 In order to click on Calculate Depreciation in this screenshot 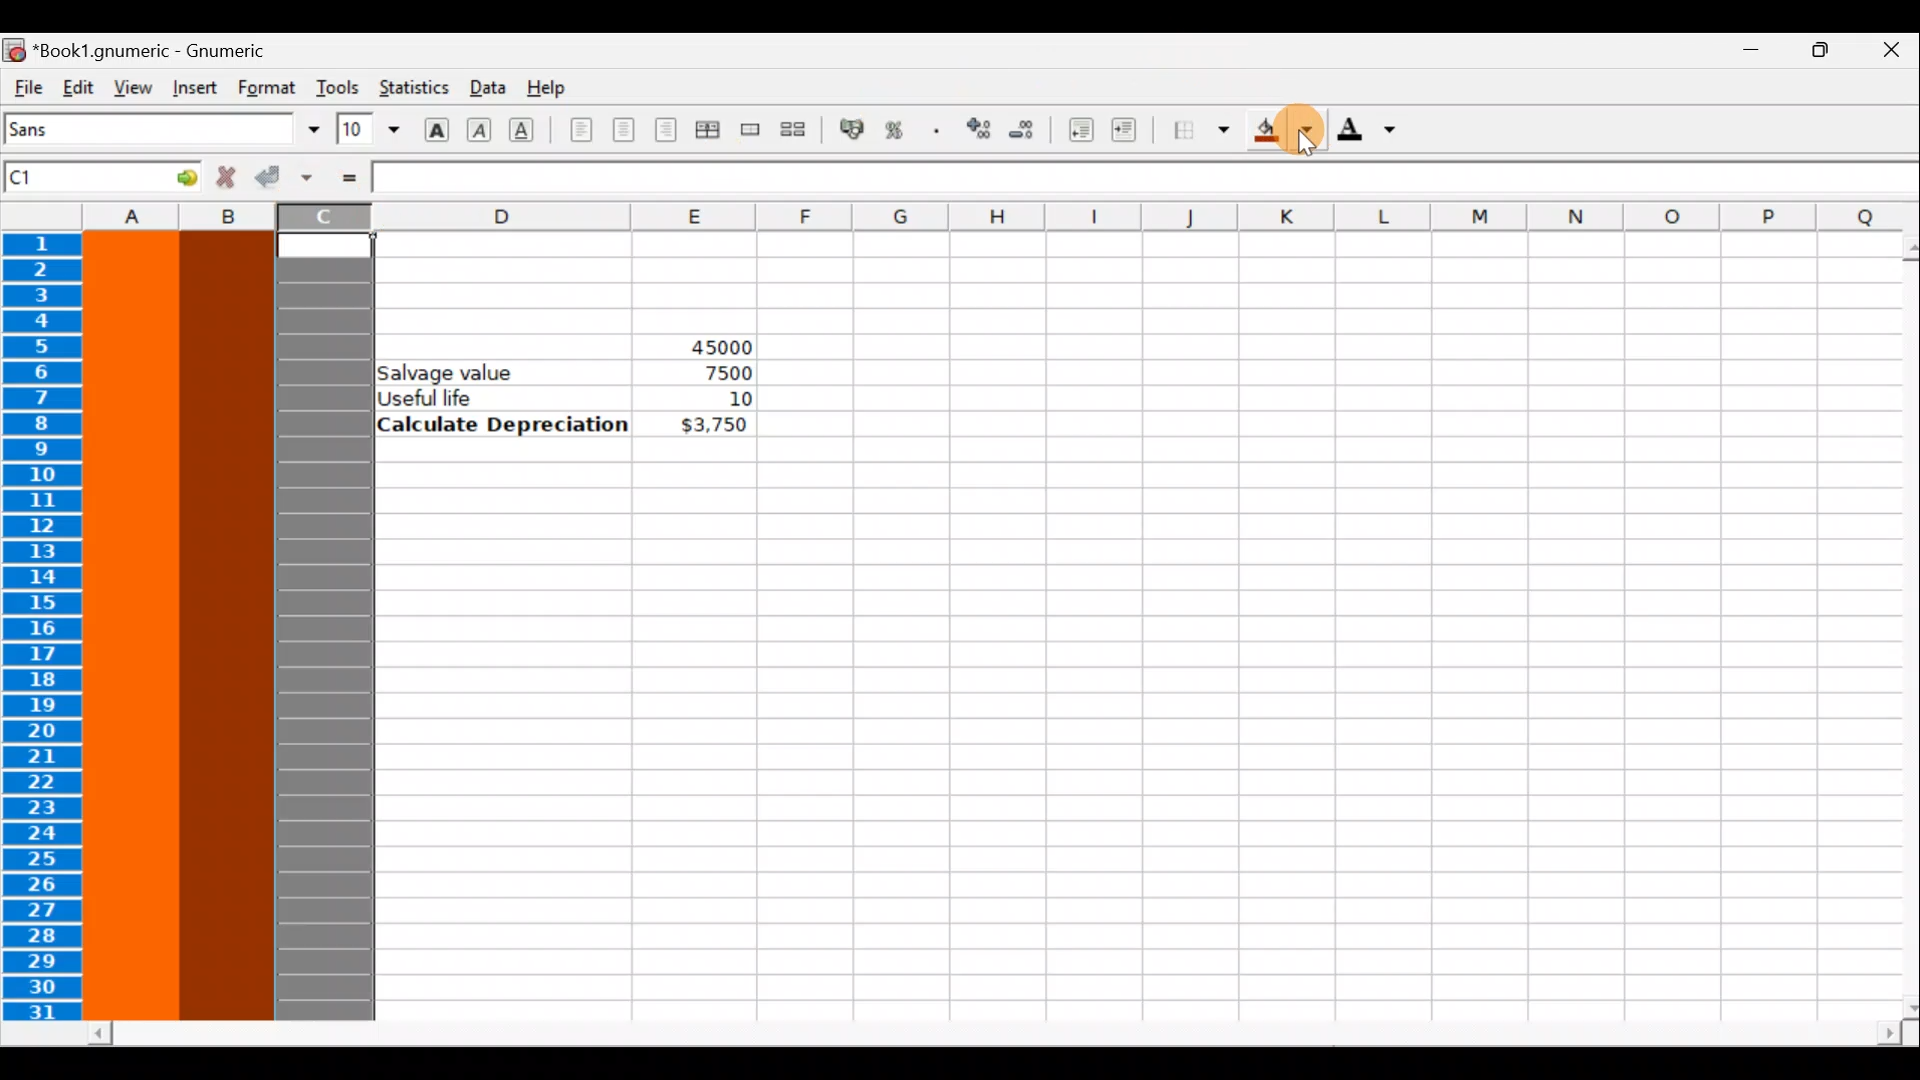, I will do `click(503, 423)`.